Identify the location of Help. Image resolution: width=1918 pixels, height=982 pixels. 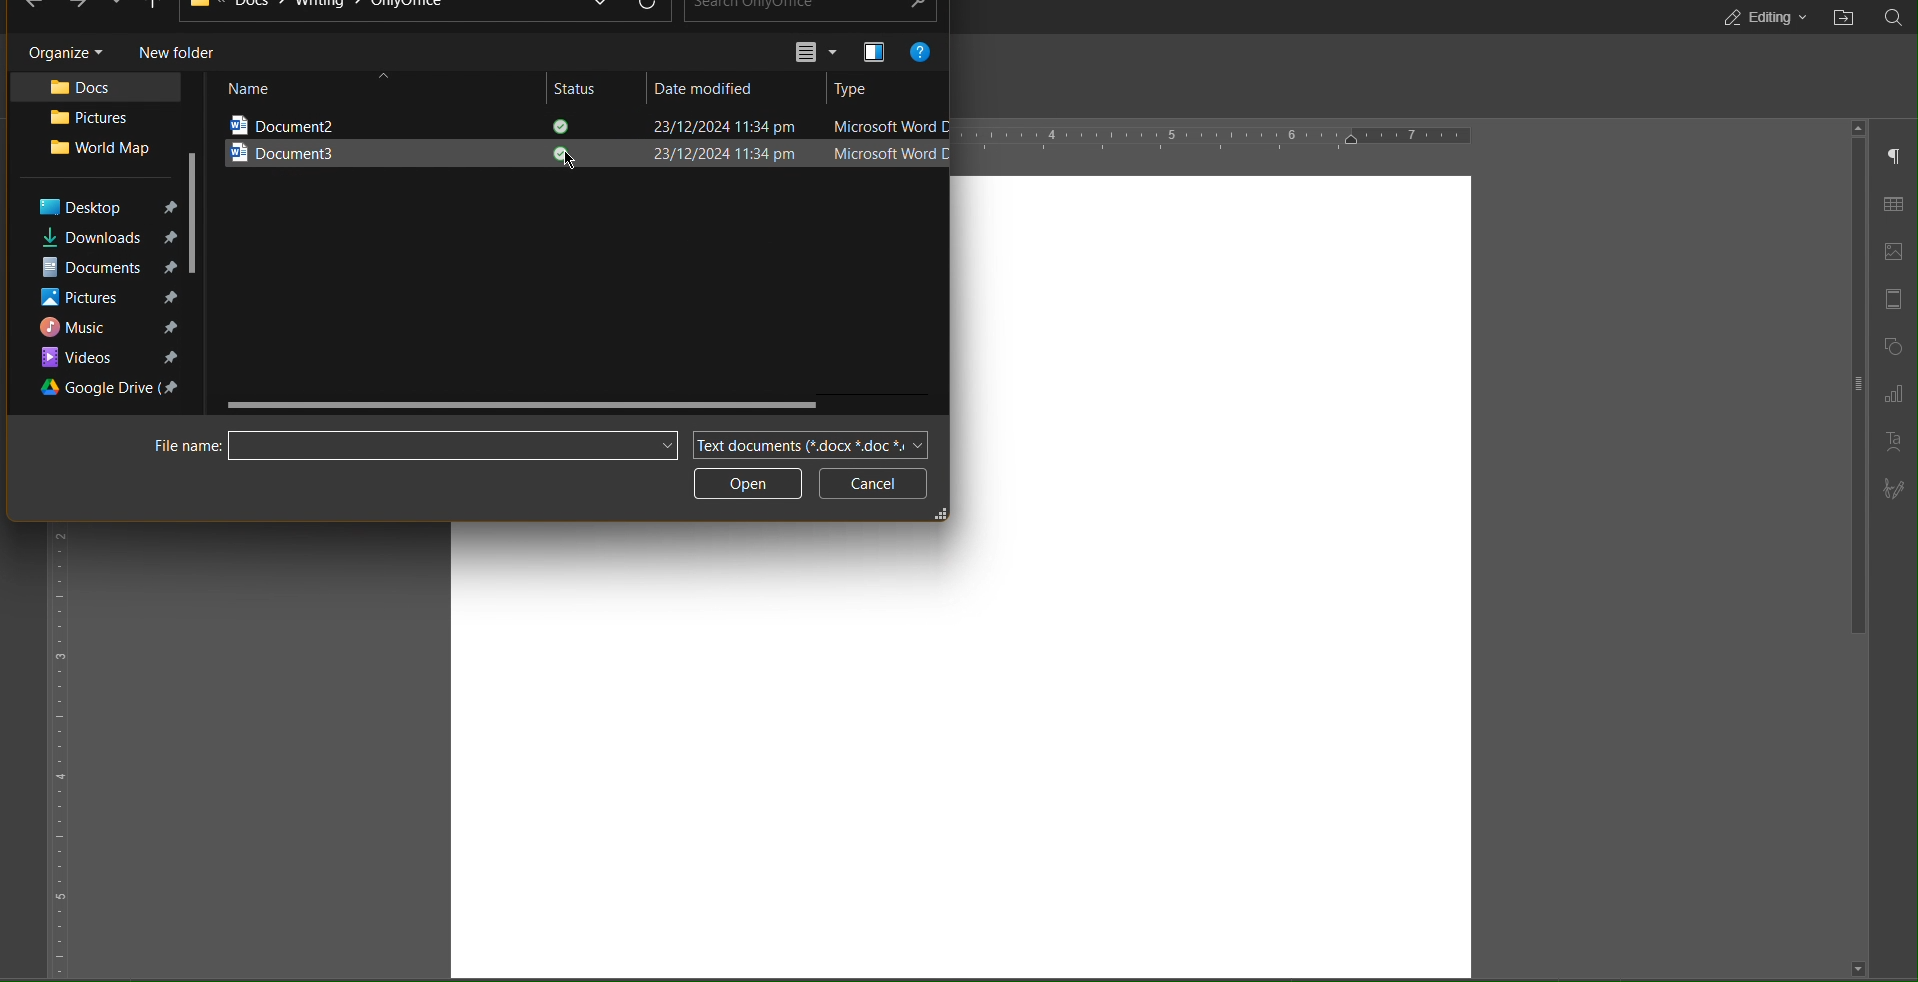
(920, 51).